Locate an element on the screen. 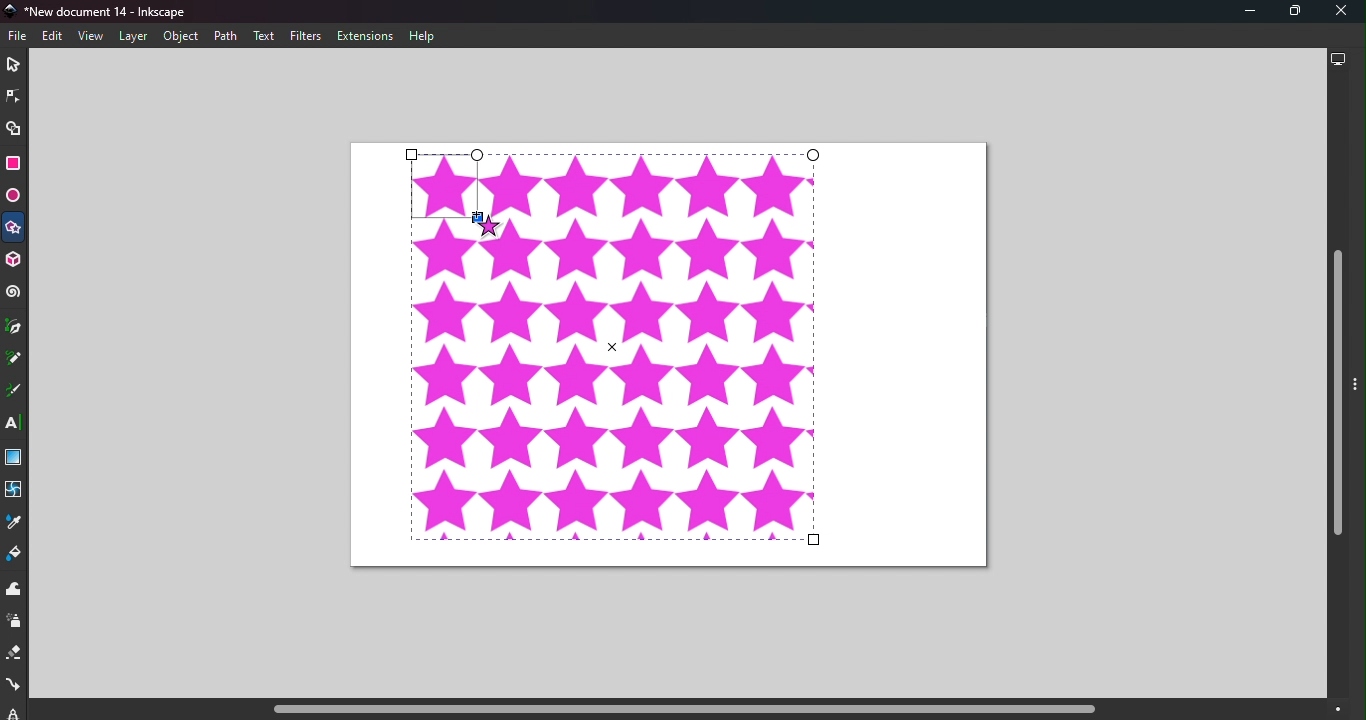  Maximize tool is located at coordinates (1290, 11).